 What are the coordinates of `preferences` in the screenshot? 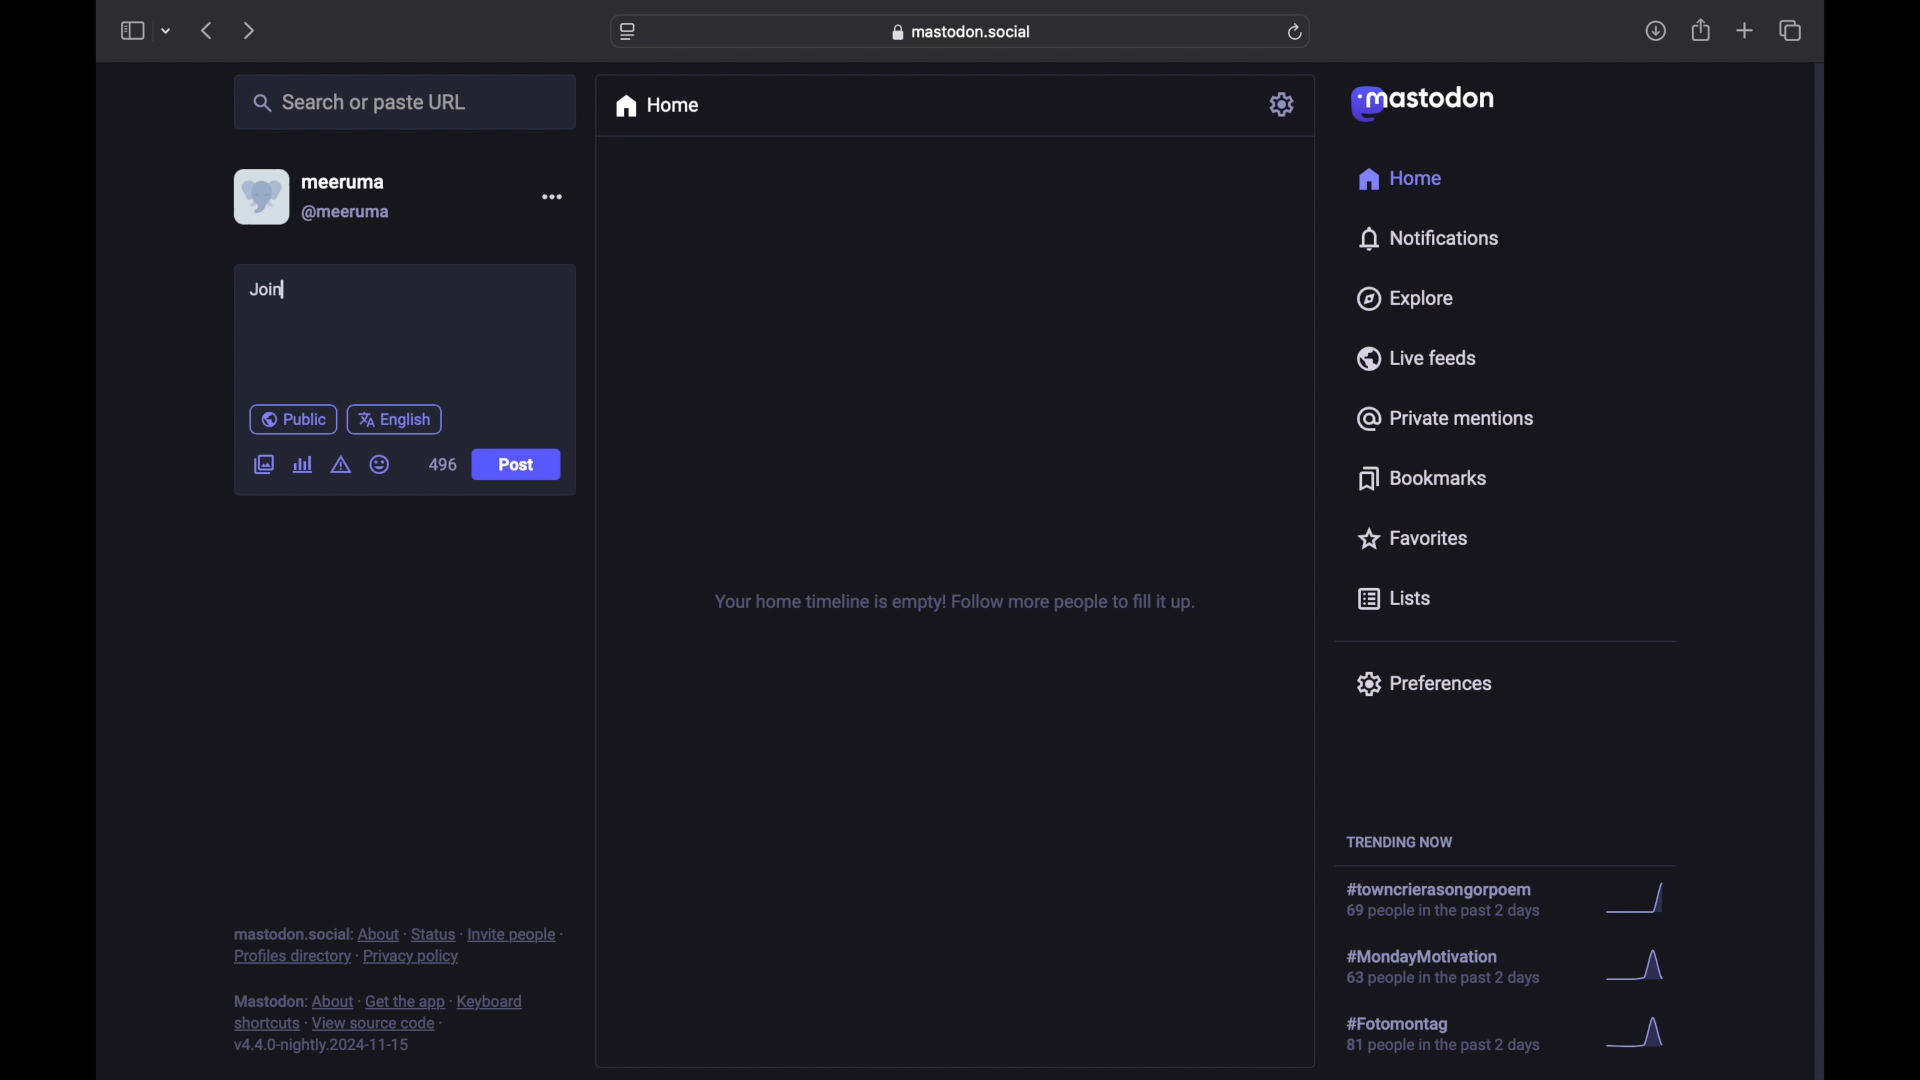 It's located at (1423, 682).